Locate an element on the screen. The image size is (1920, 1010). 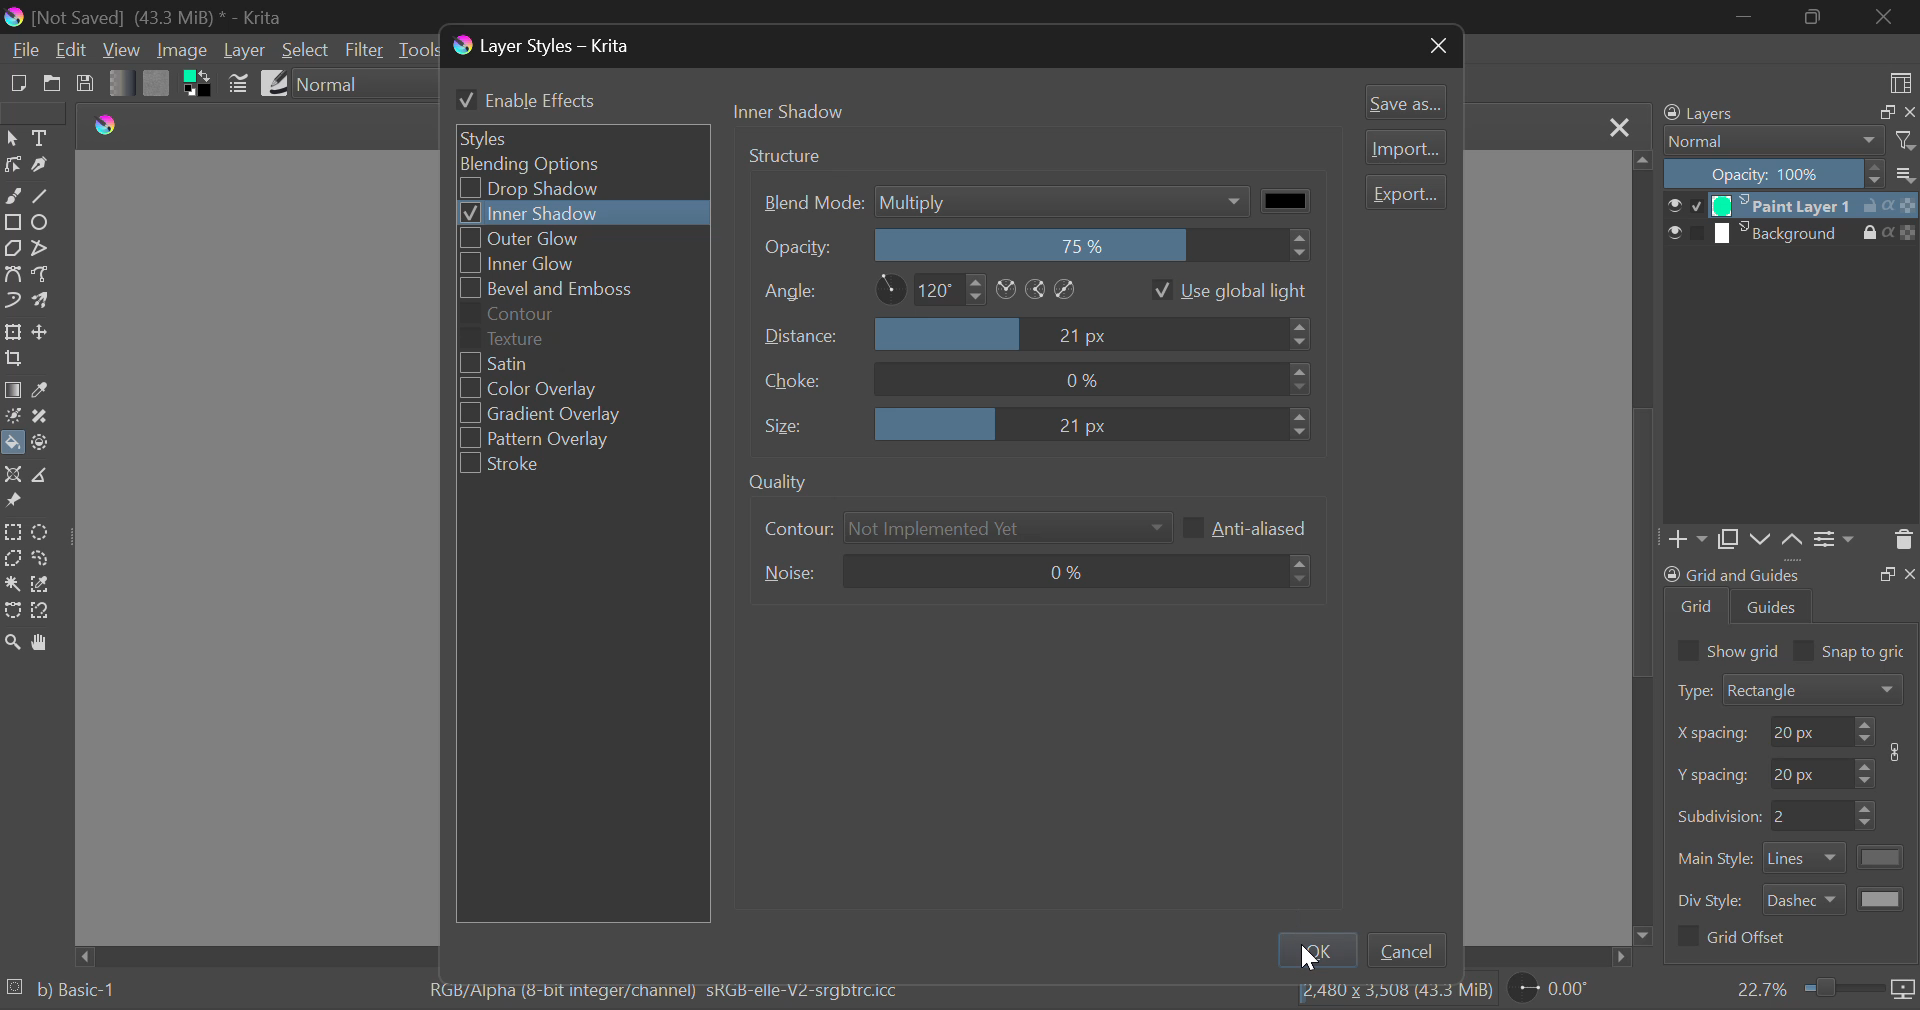
Rectangular Selection is located at coordinates (12, 532).